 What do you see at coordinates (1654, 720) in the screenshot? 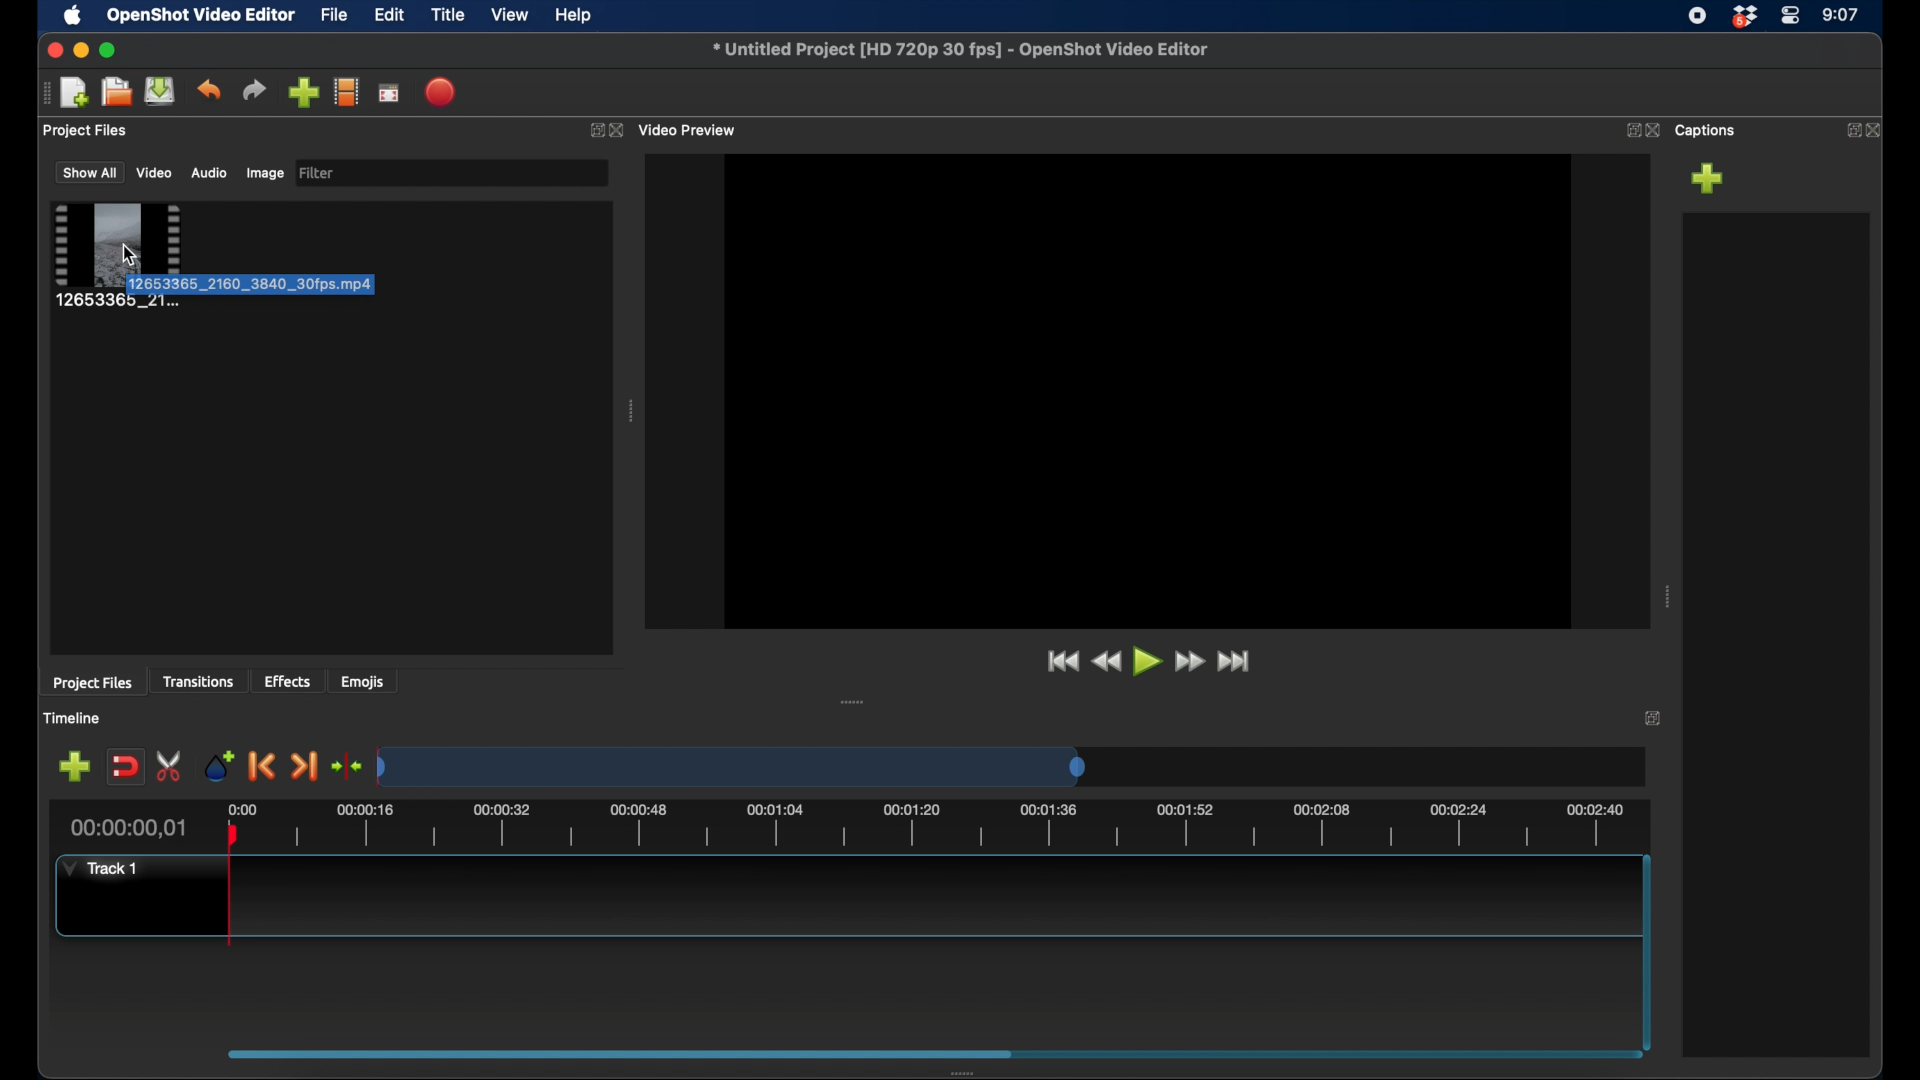
I see `expand` at bounding box center [1654, 720].